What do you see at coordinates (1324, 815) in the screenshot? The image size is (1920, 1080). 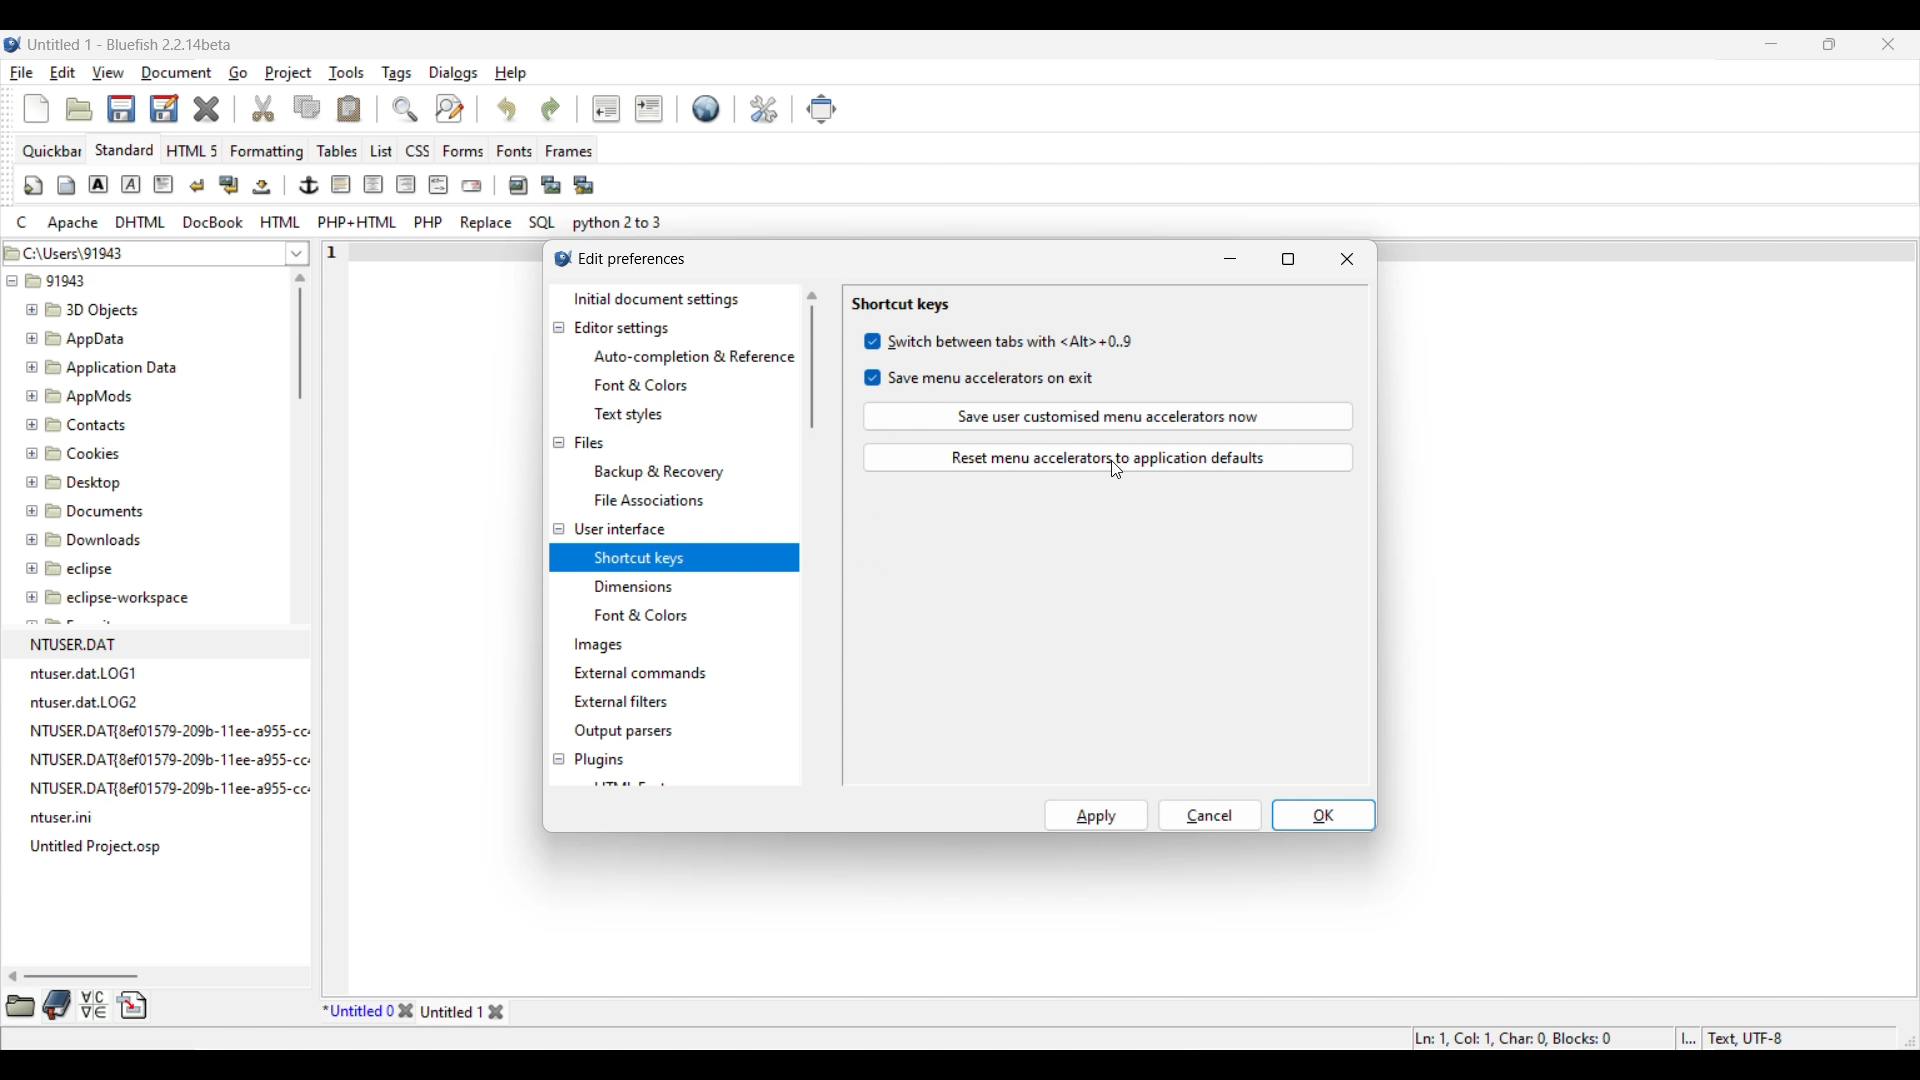 I see `OK` at bounding box center [1324, 815].